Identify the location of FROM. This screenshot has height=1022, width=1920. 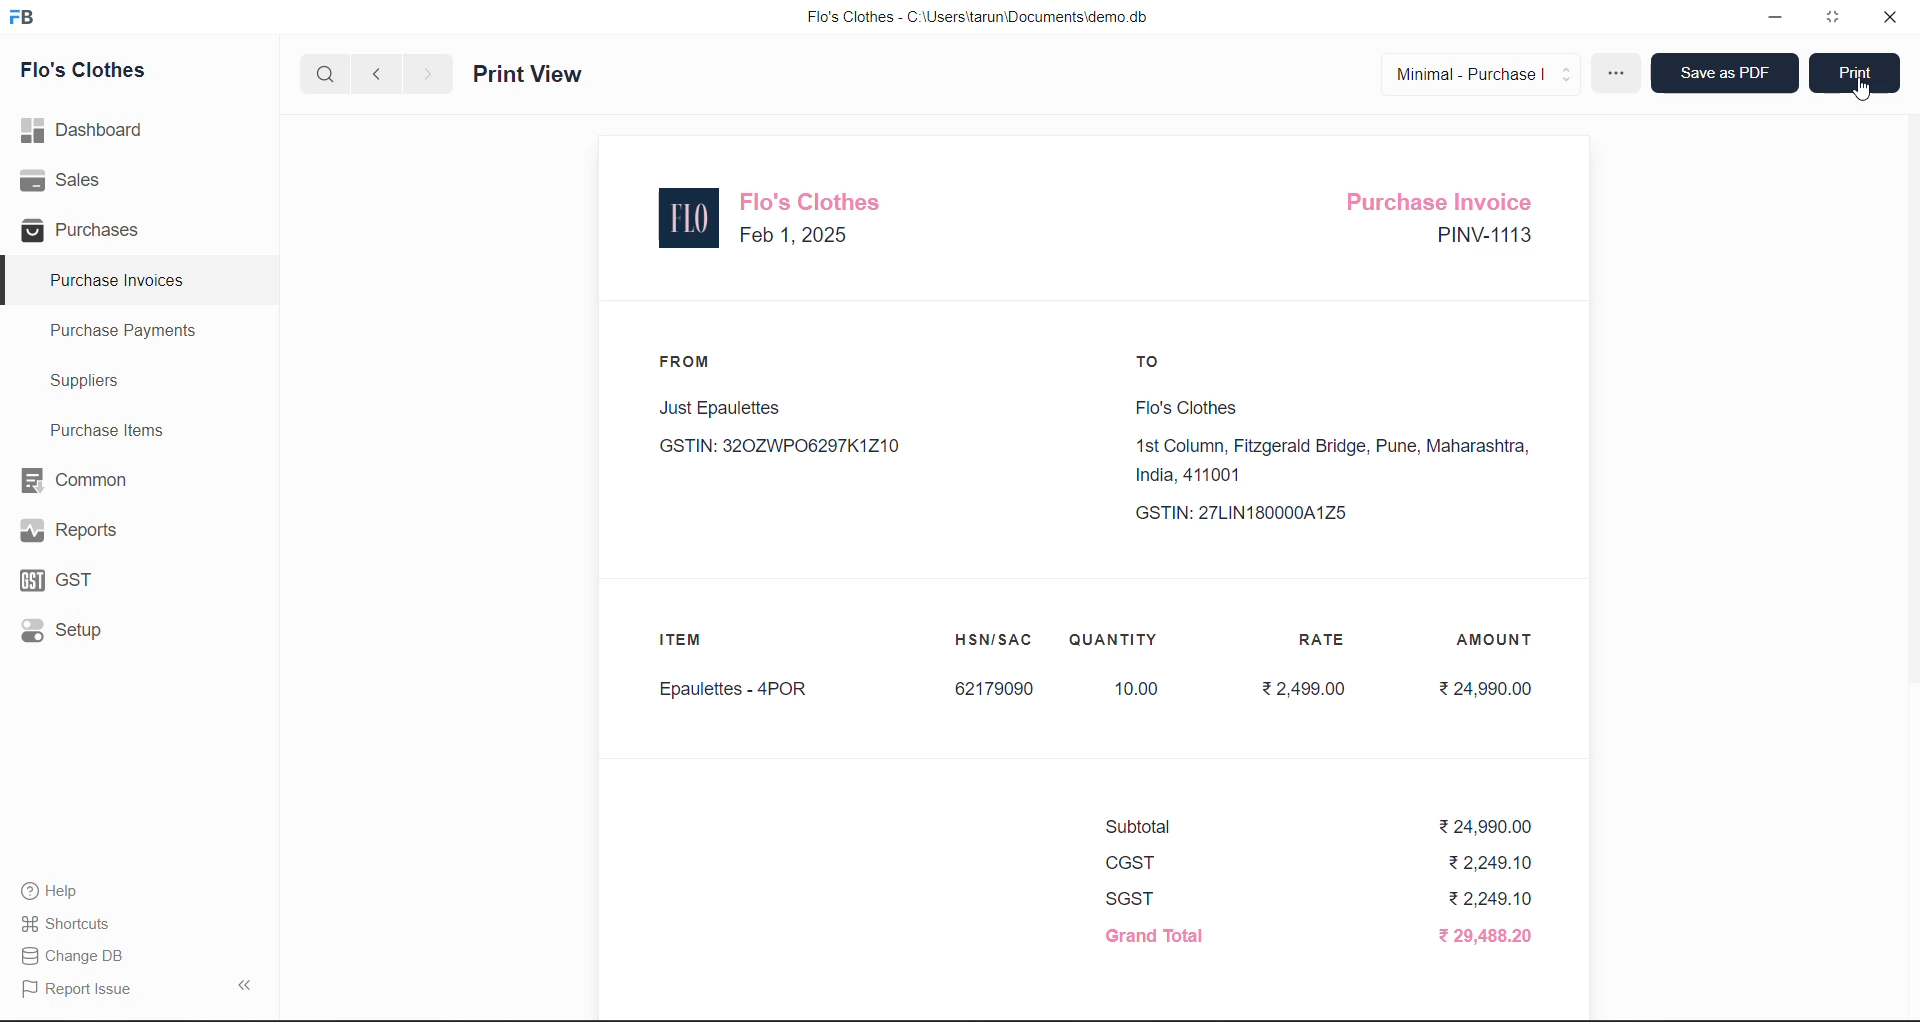
(695, 359).